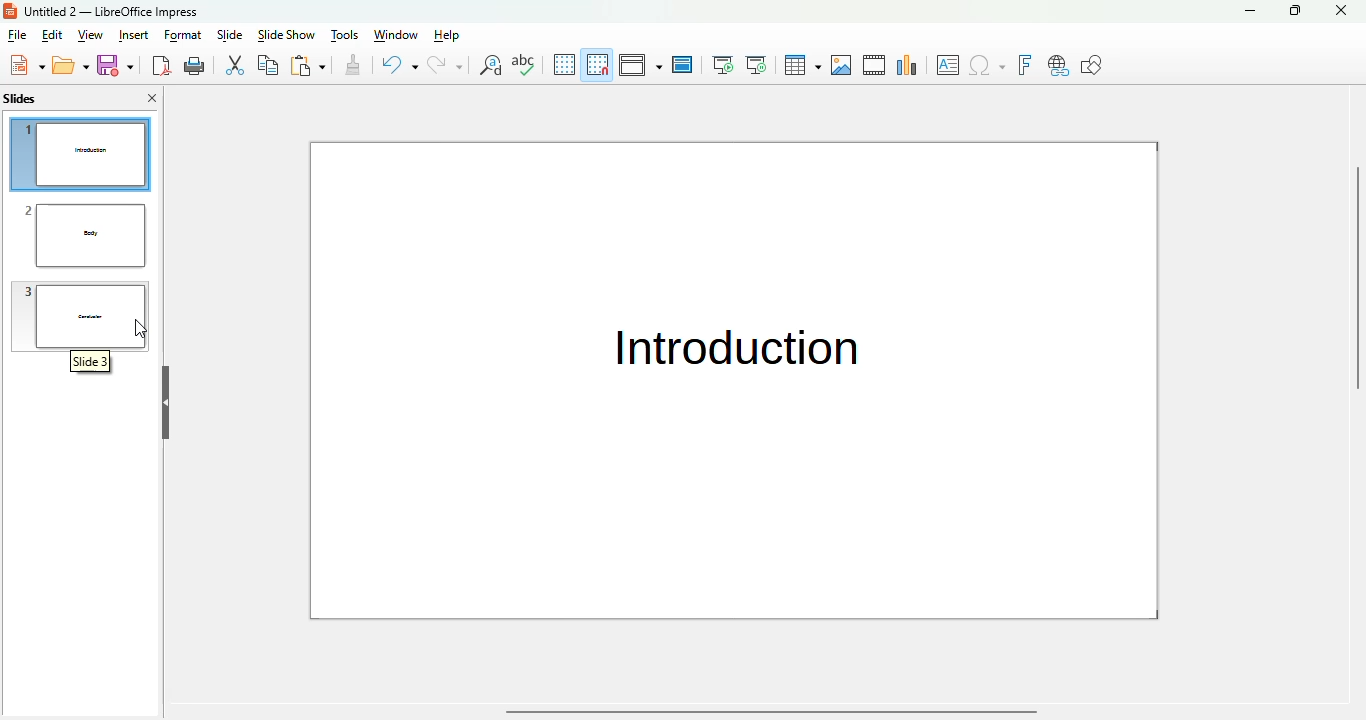 The height and width of the screenshot is (720, 1366). Describe the element at coordinates (10, 10) in the screenshot. I see `logo` at that location.